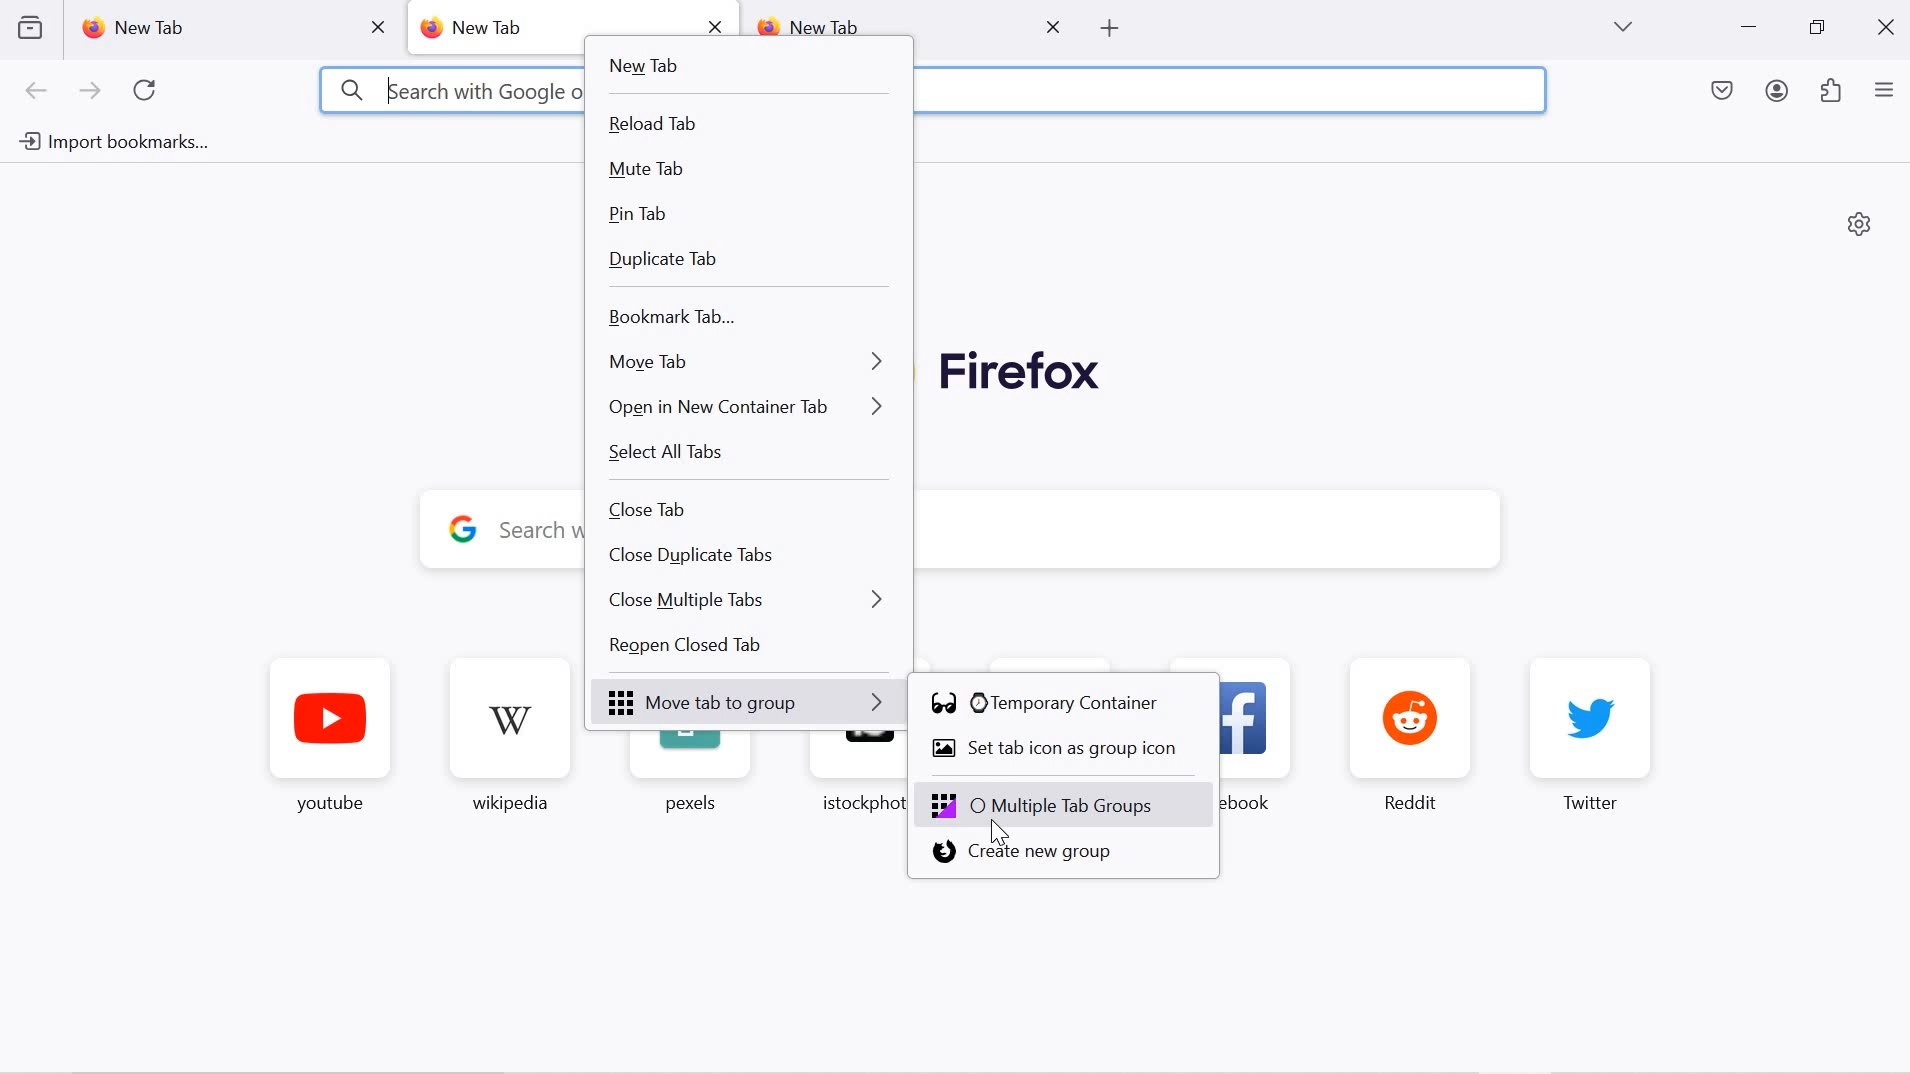 The height and width of the screenshot is (1074, 1910). I want to click on select all tabs, so click(752, 455).